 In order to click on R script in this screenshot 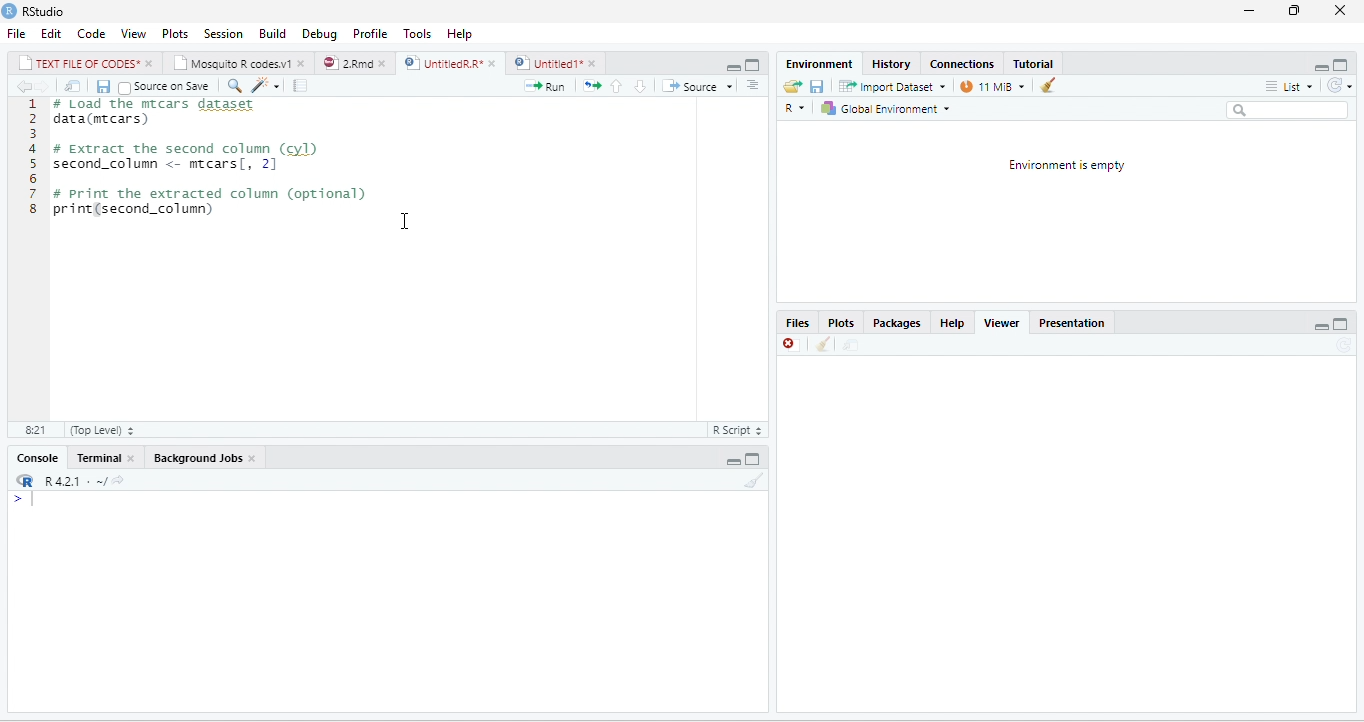, I will do `click(737, 431)`.